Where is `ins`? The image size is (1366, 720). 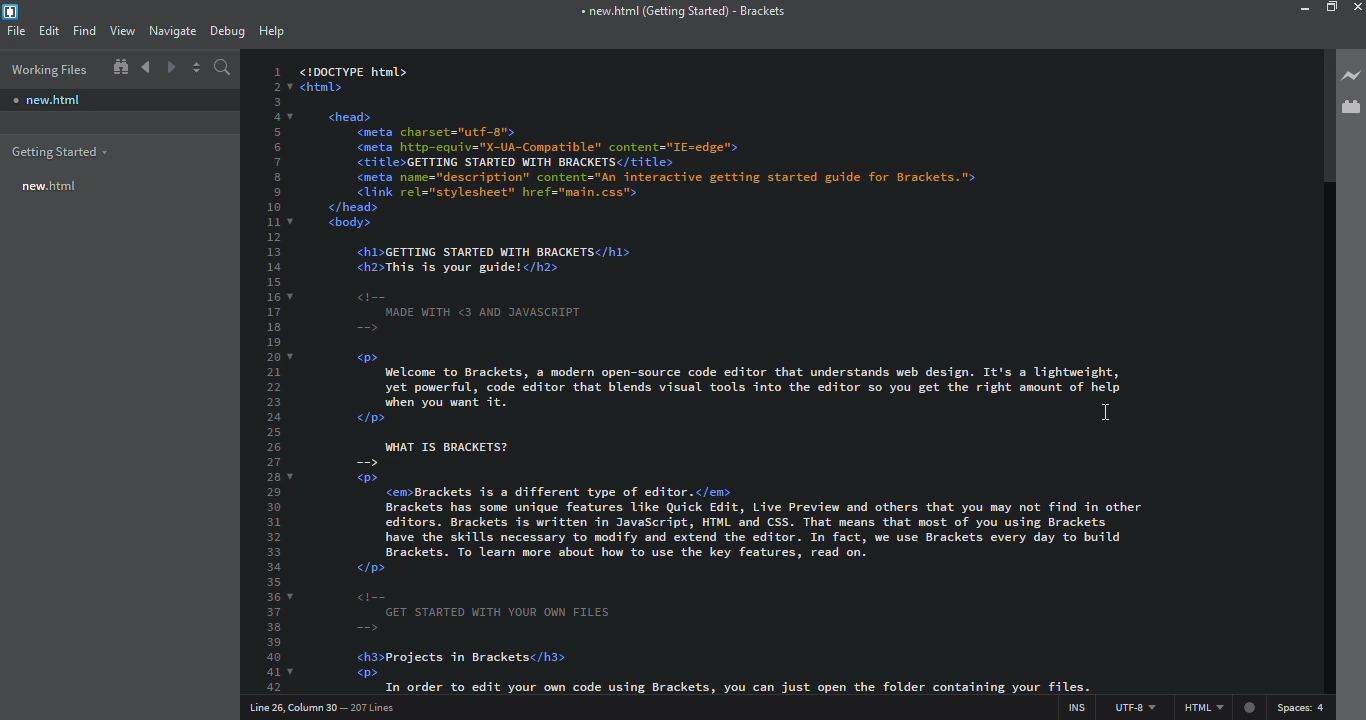
ins is located at coordinates (1072, 705).